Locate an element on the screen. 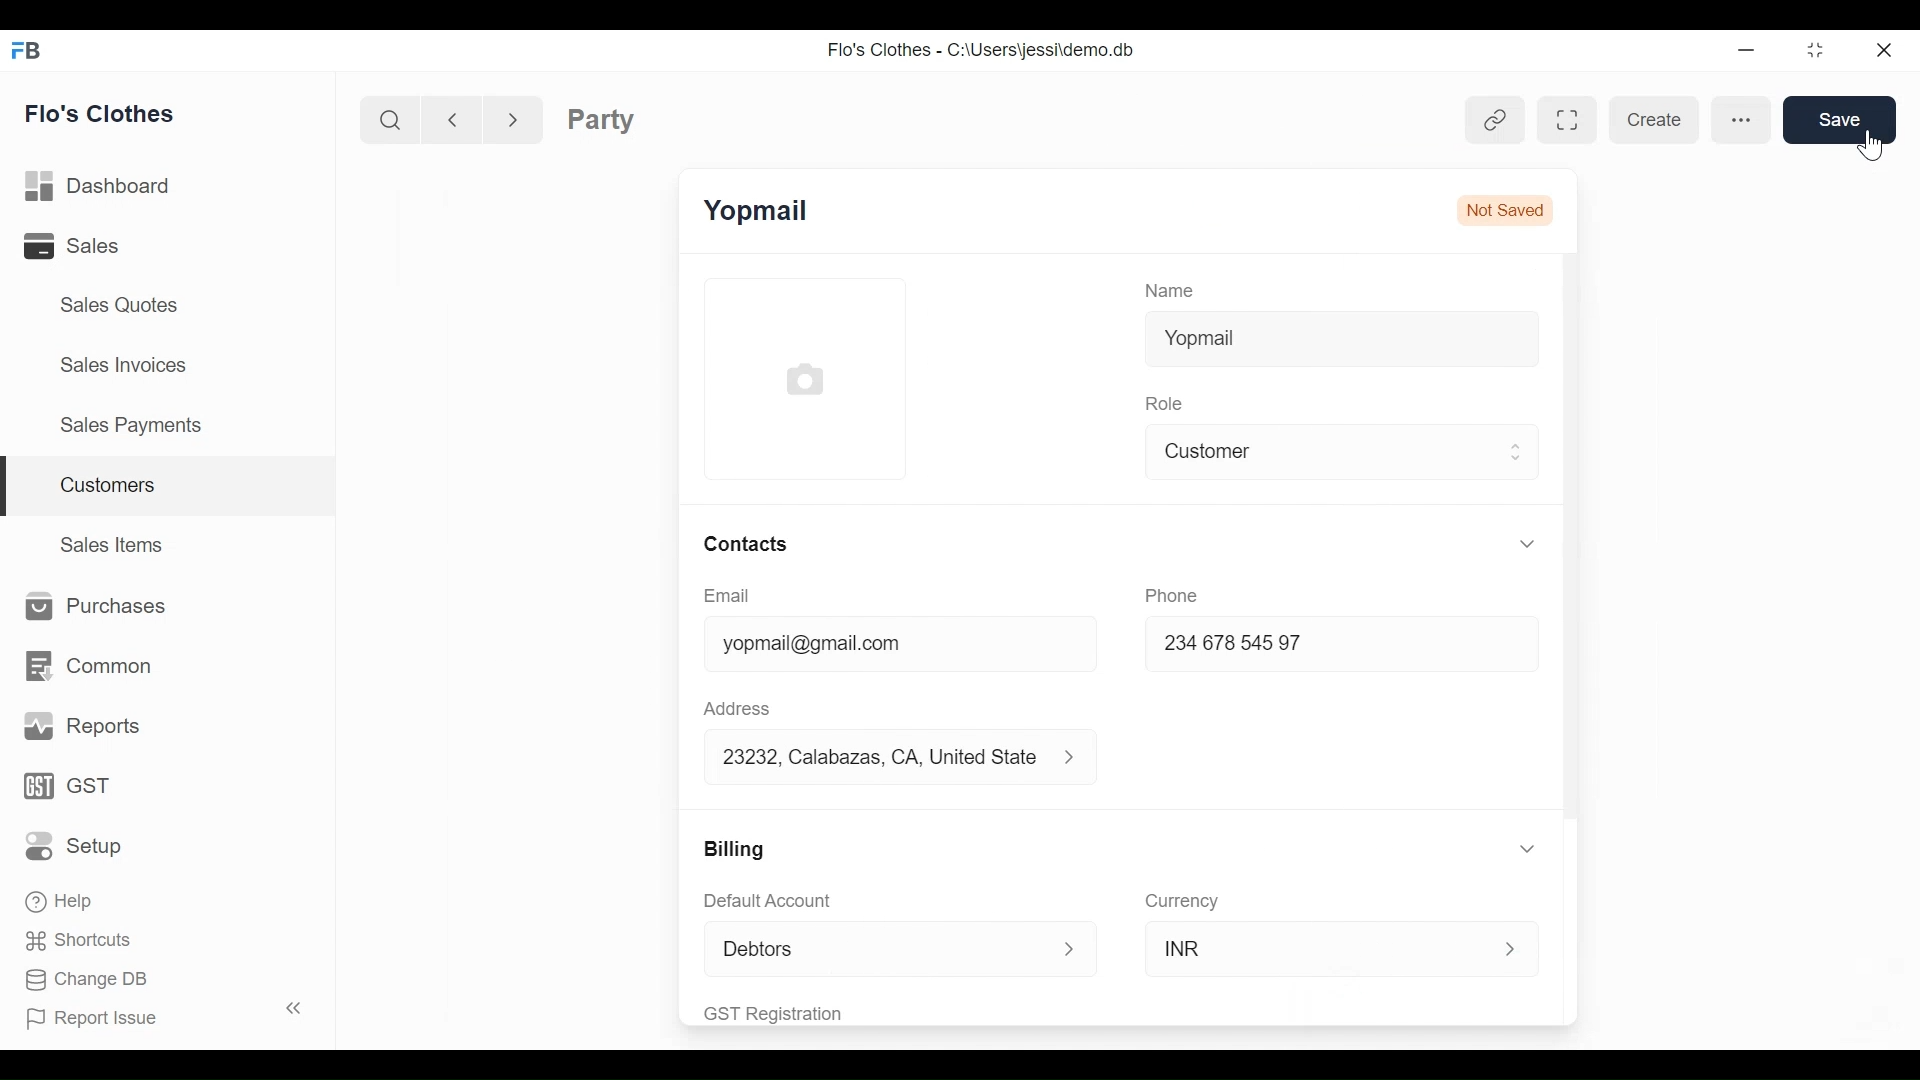 Image resolution: width=1920 pixels, height=1080 pixels. INR is located at coordinates (1308, 950).